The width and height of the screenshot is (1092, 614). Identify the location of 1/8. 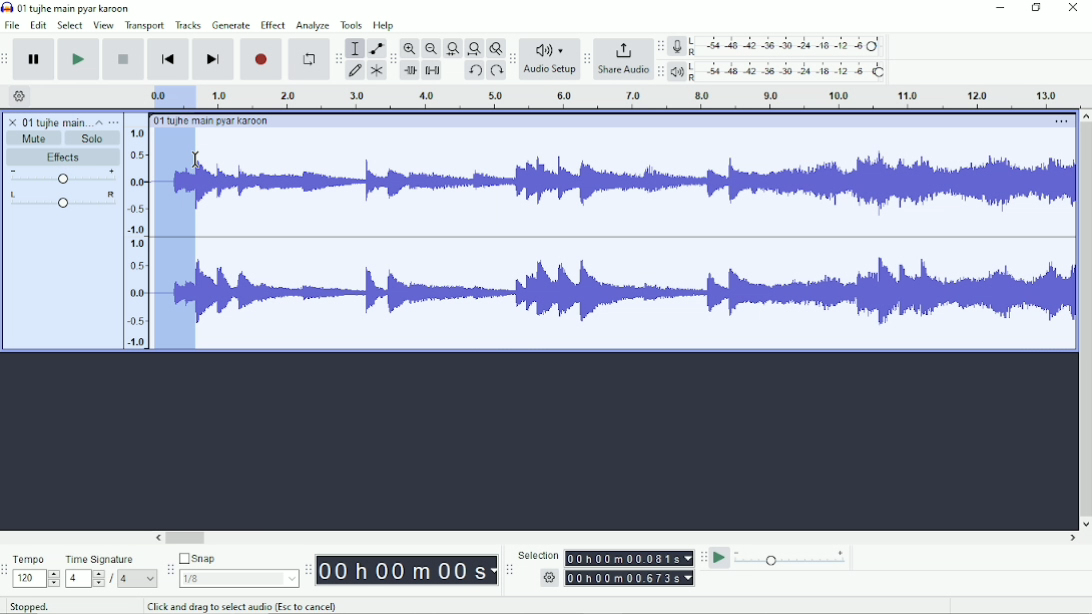
(238, 578).